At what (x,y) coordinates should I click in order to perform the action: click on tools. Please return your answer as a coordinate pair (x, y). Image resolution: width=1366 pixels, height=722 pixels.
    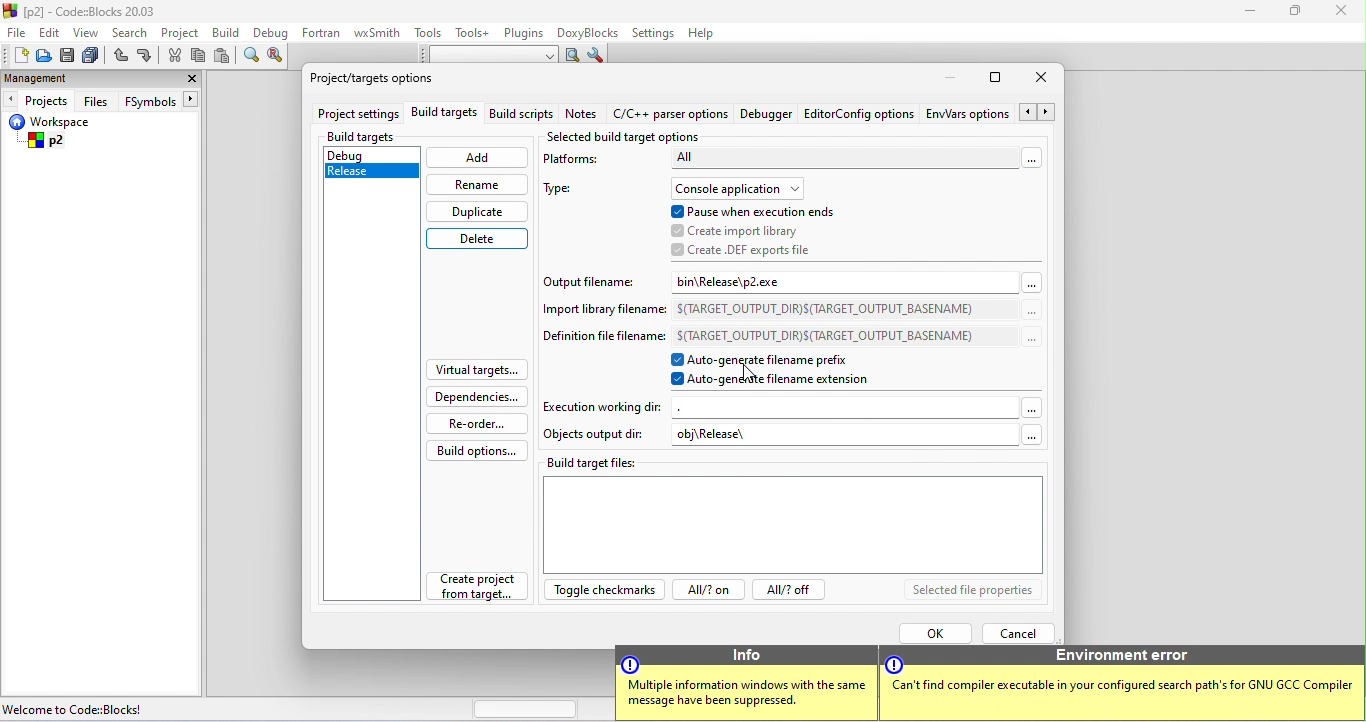
    Looking at the image, I should click on (429, 35).